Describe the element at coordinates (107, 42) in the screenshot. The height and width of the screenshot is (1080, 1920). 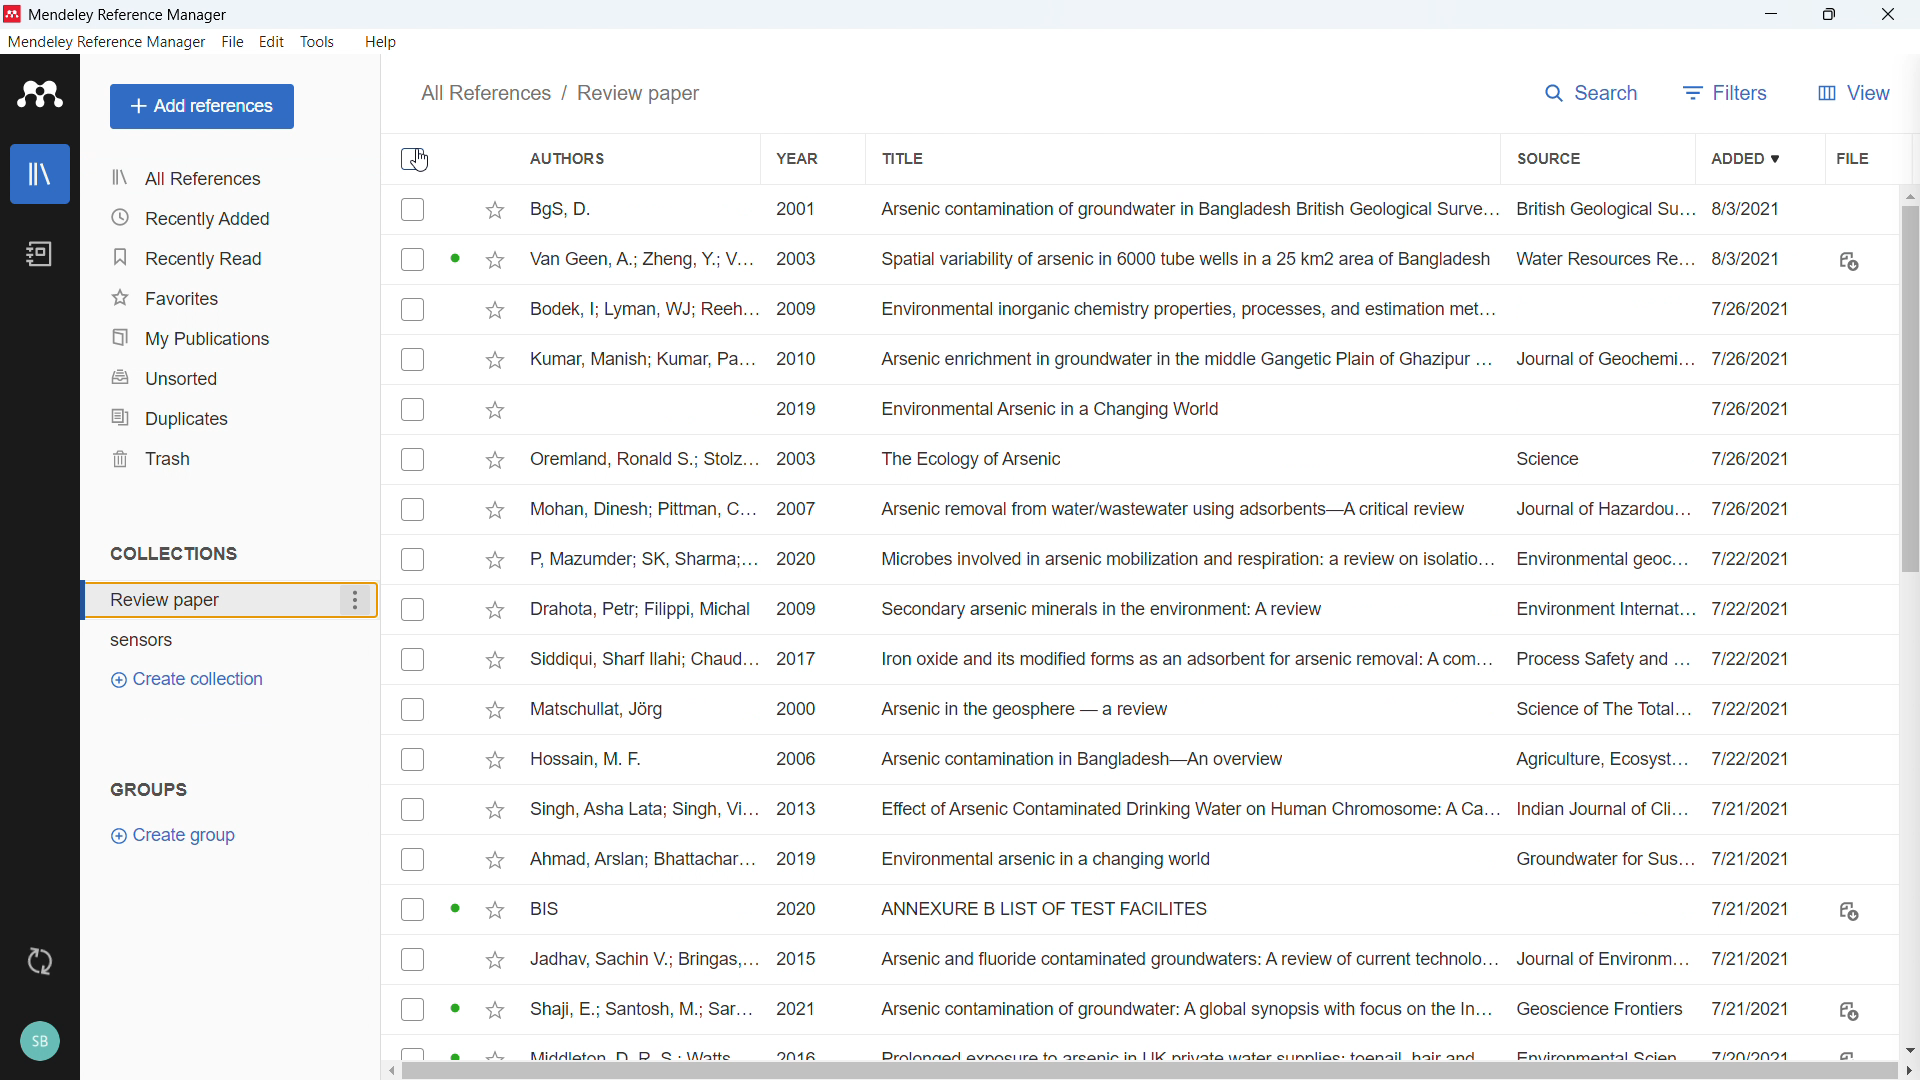
I see `Mendeley reference manager ` at that location.